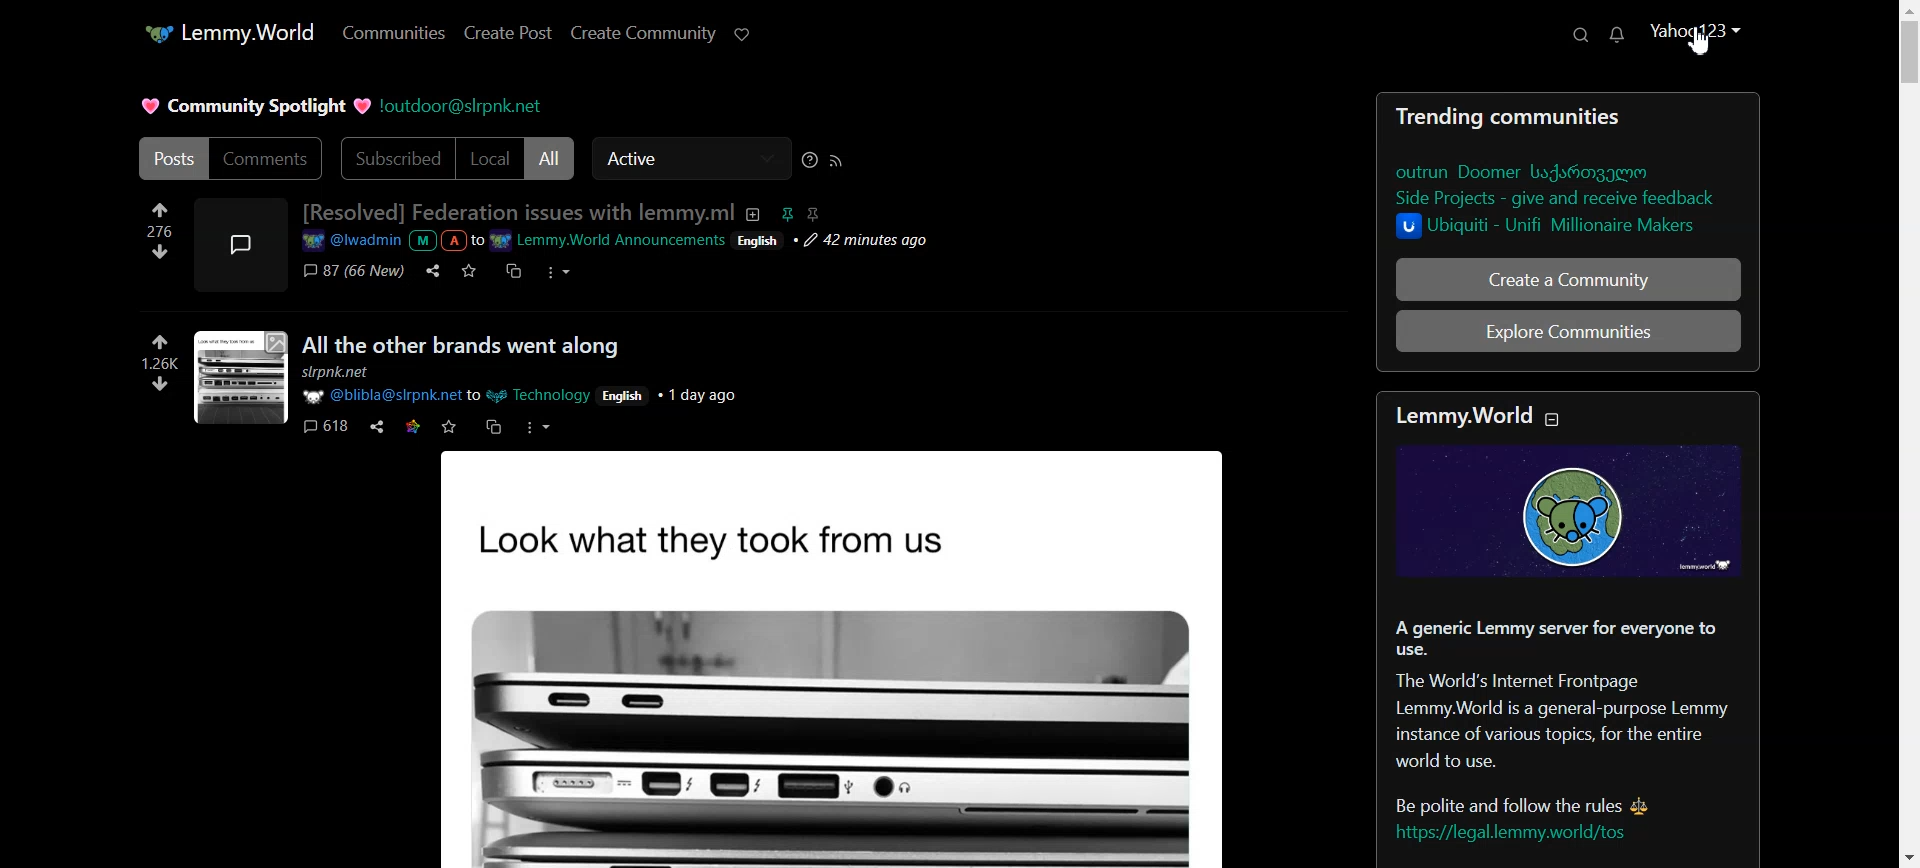 Image resolution: width=1920 pixels, height=868 pixels. Describe the element at coordinates (160, 211) in the screenshot. I see `upvote` at that location.